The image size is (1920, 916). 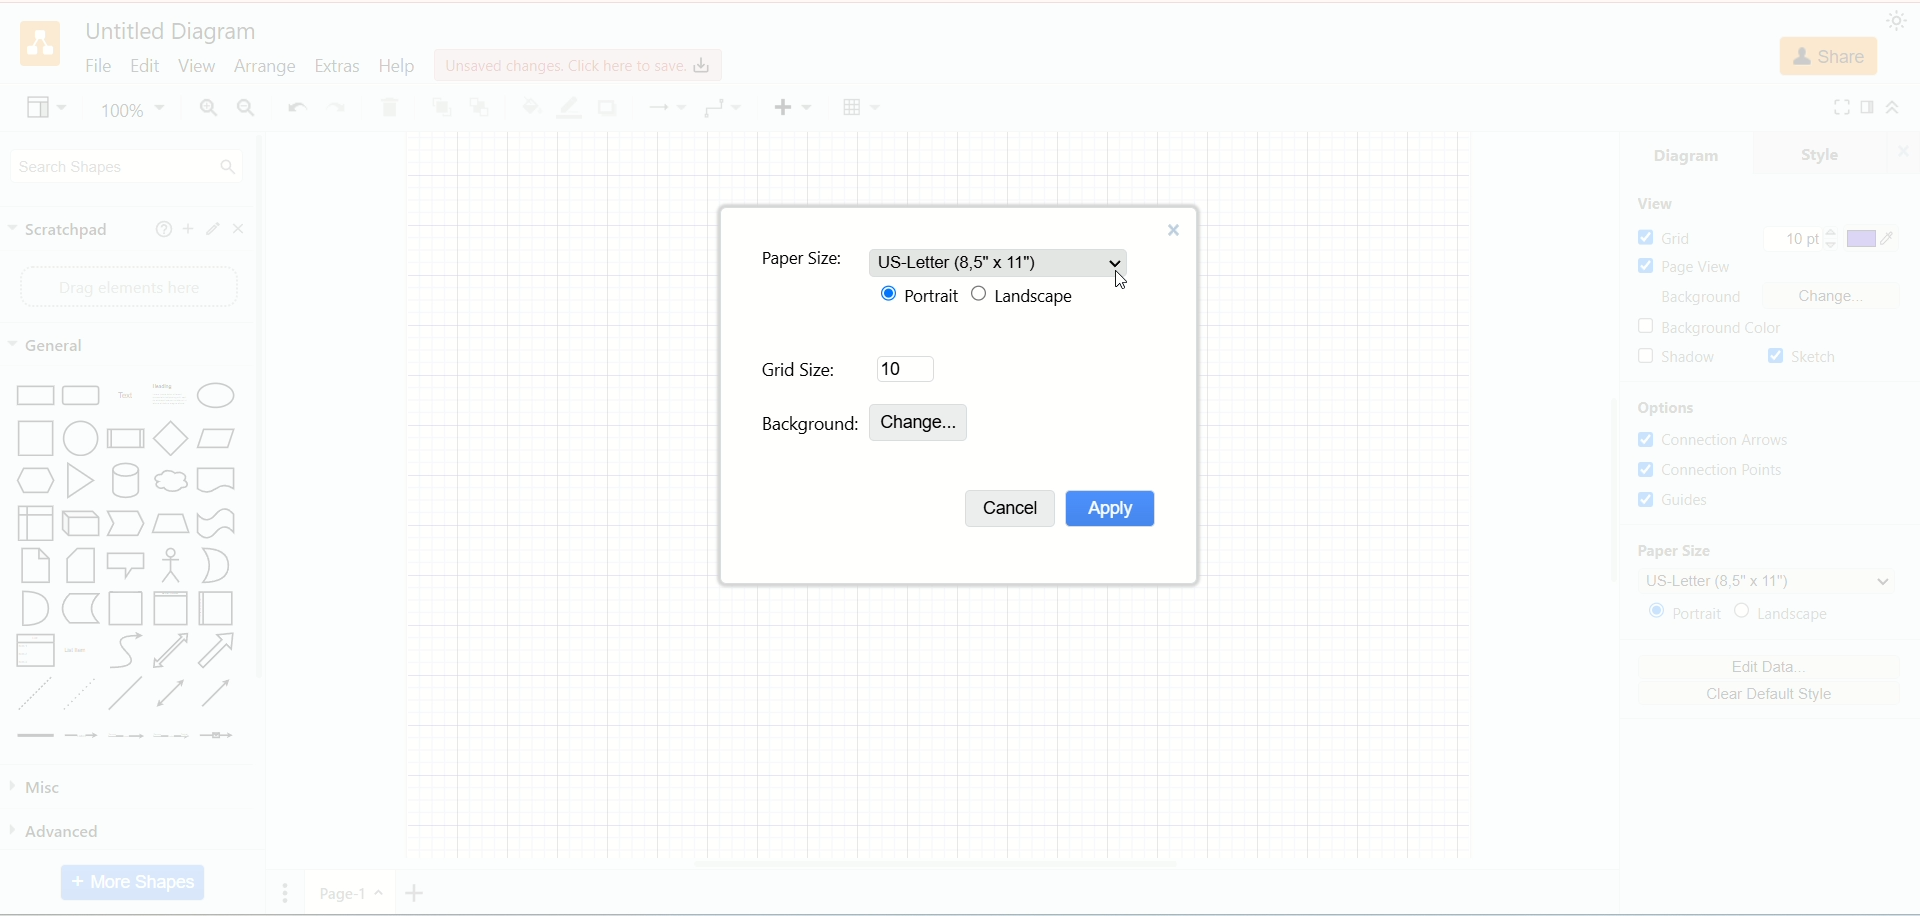 What do you see at coordinates (1679, 410) in the screenshot?
I see `options` at bounding box center [1679, 410].